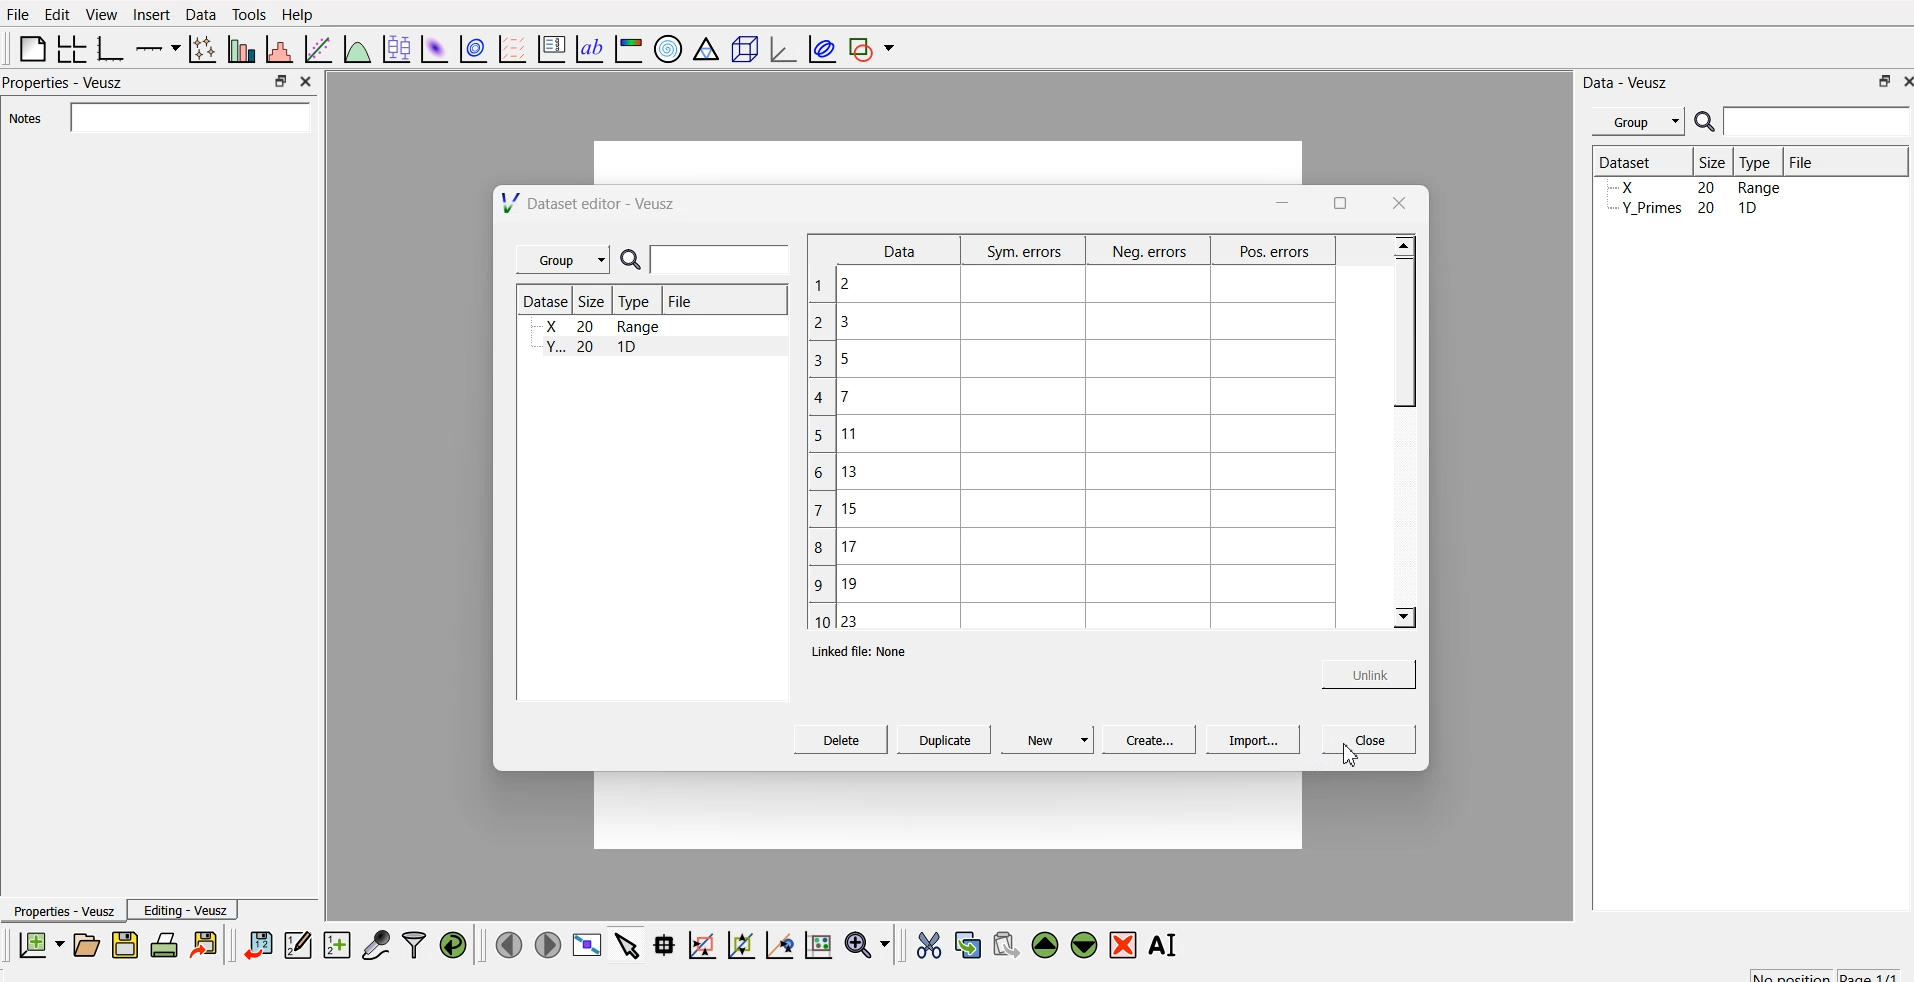 The image size is (1914, 982). What do you see at coordinates (966, 944) in the screenshot?
I see `copy the widget` at bounding box center [966, 944].